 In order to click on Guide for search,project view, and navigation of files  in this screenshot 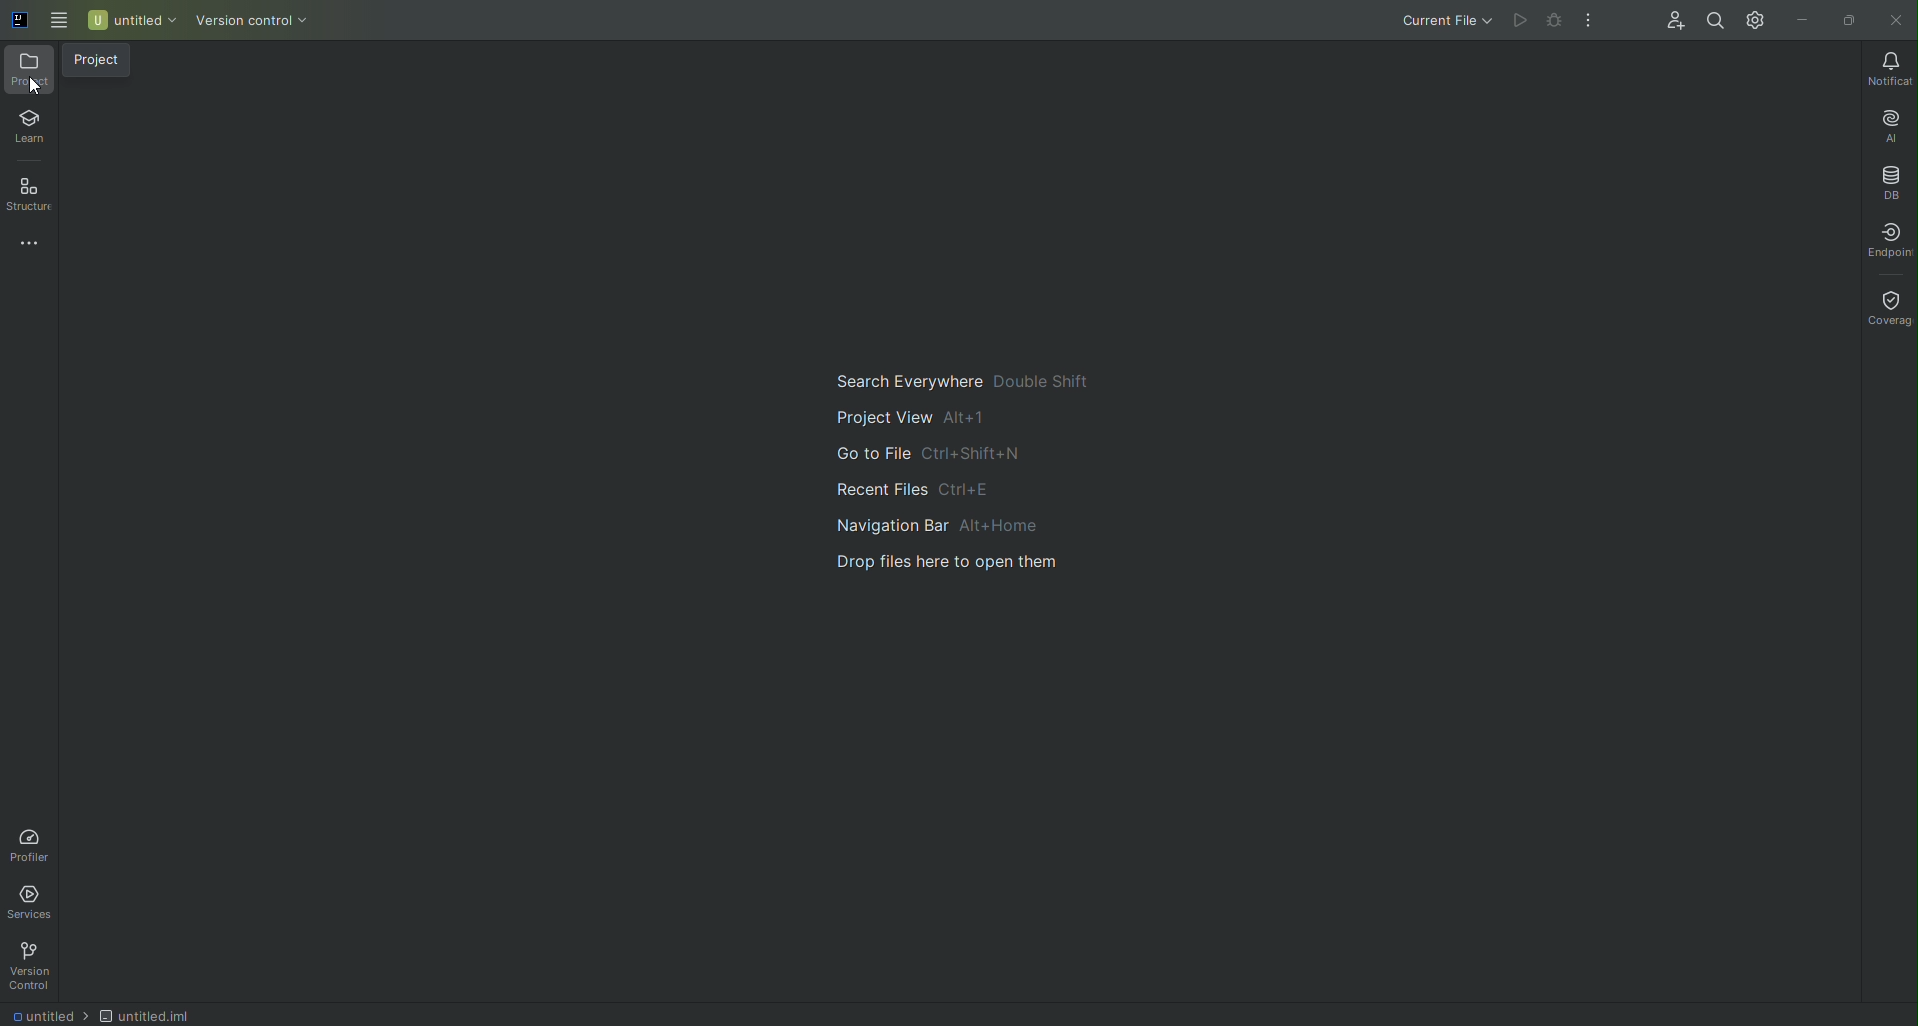, I will do `click(983, 490)`.